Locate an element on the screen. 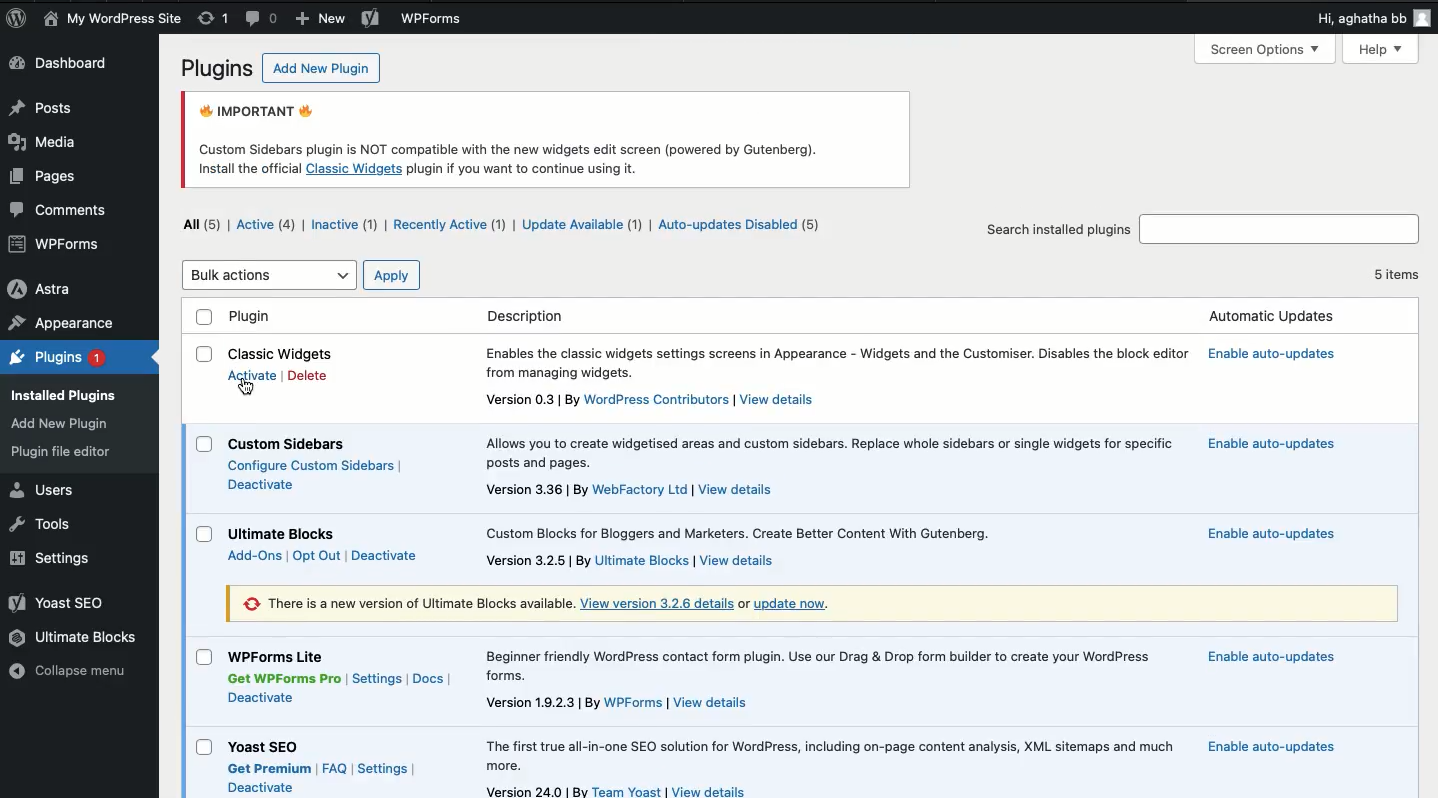 The height and width of the screenshot is (798, 1438). Recently active is located at coordinates (448, 226).